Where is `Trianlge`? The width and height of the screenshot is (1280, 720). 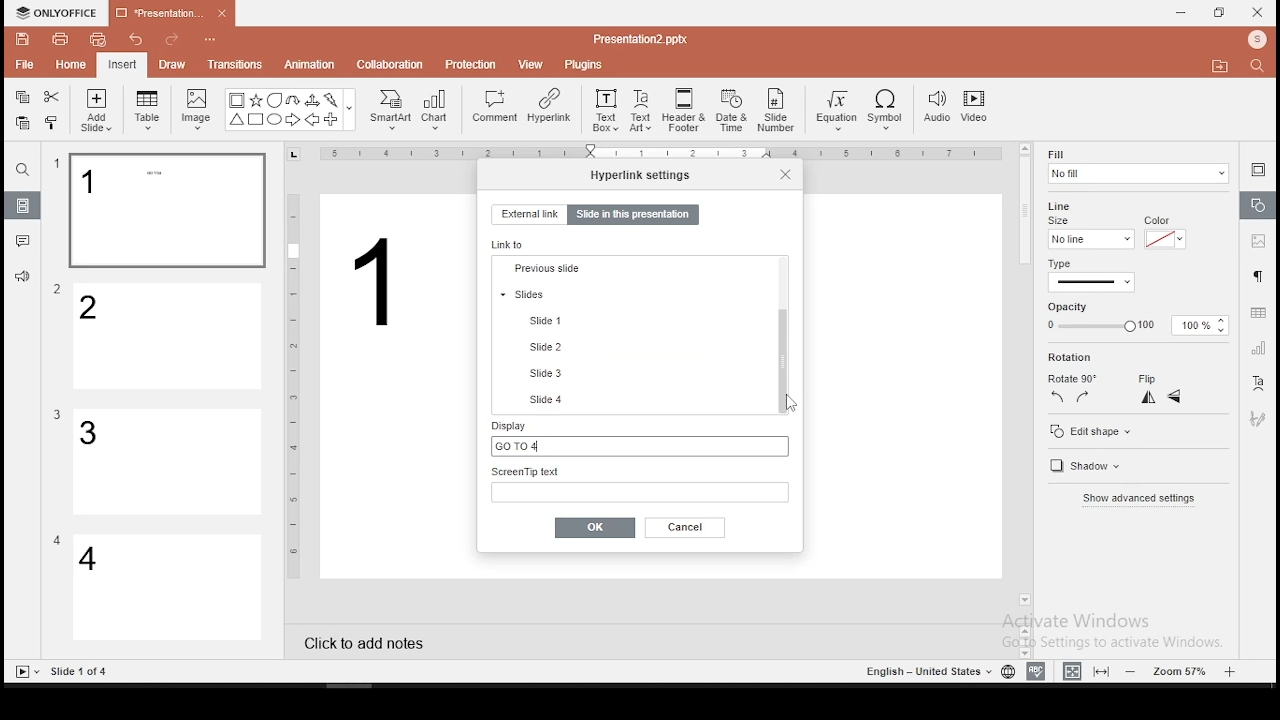 Trianlge is located at coordinates (235, 120).